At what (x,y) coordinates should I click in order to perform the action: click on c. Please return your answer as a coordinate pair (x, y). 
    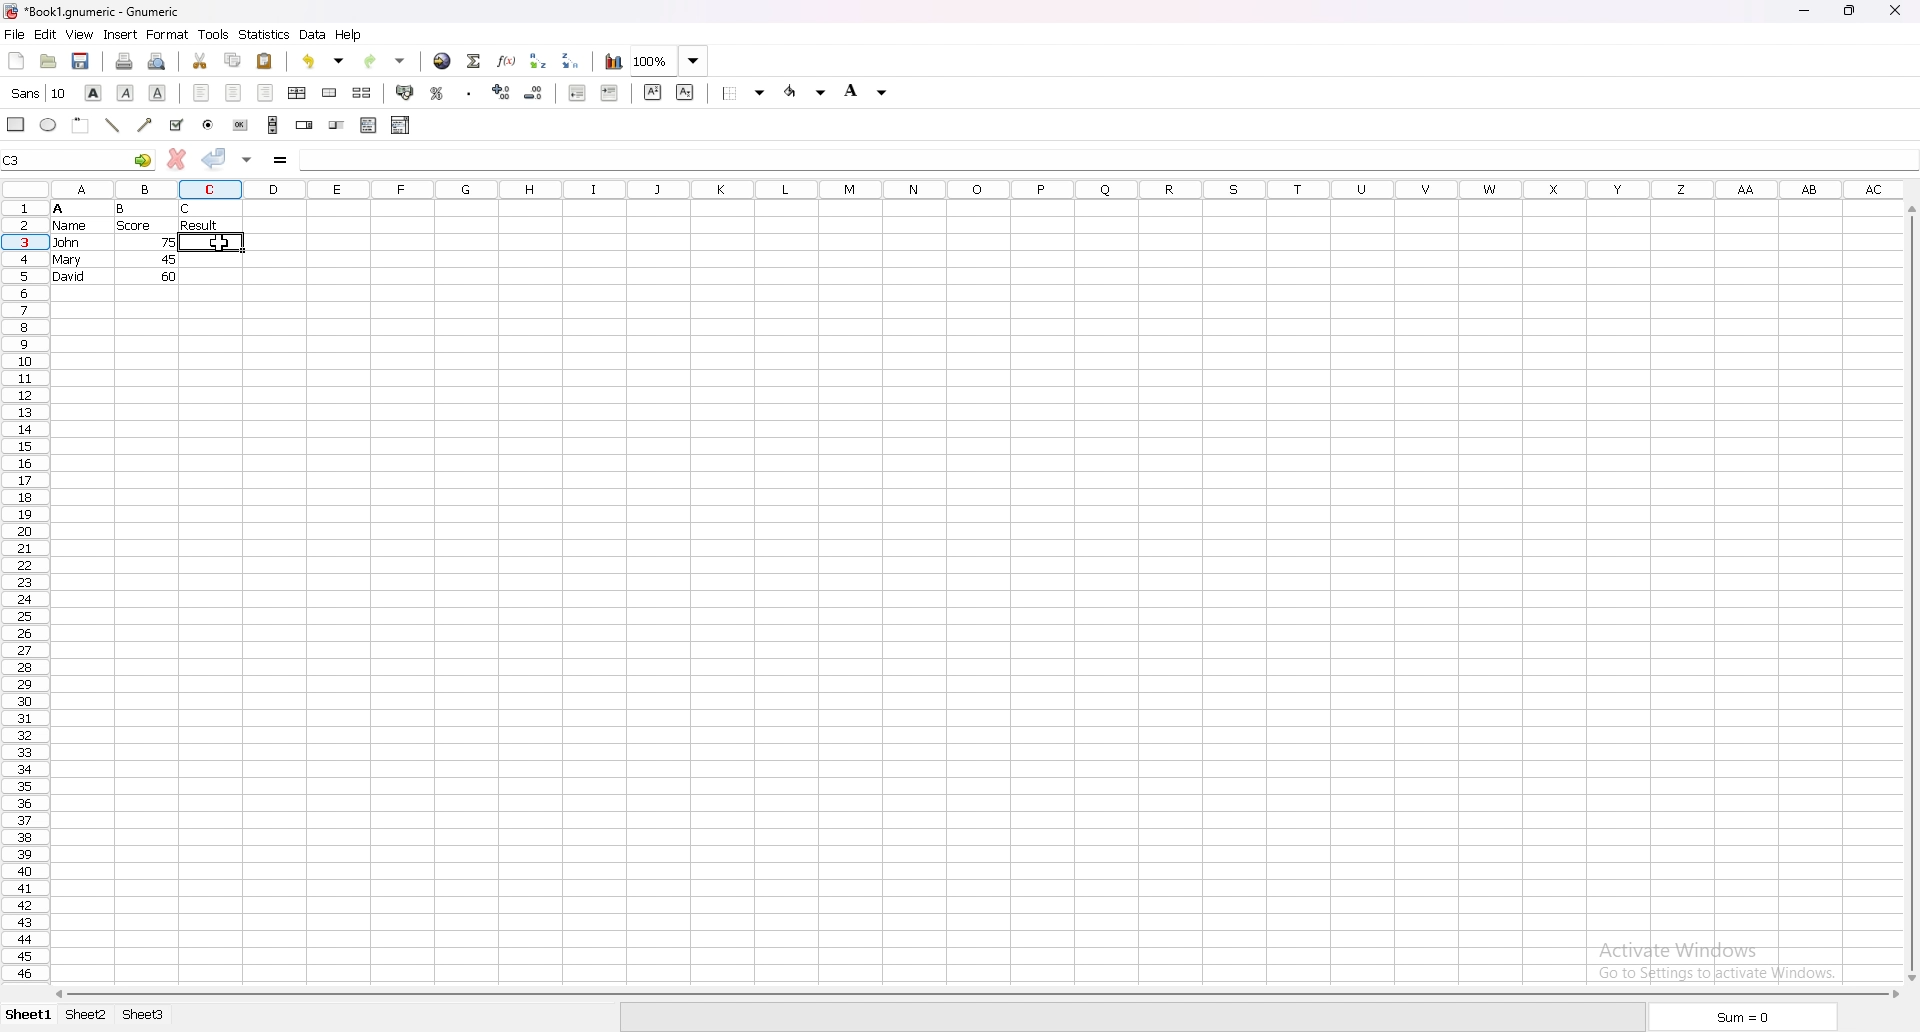
    Looking at the image, I should click on (188, 209).